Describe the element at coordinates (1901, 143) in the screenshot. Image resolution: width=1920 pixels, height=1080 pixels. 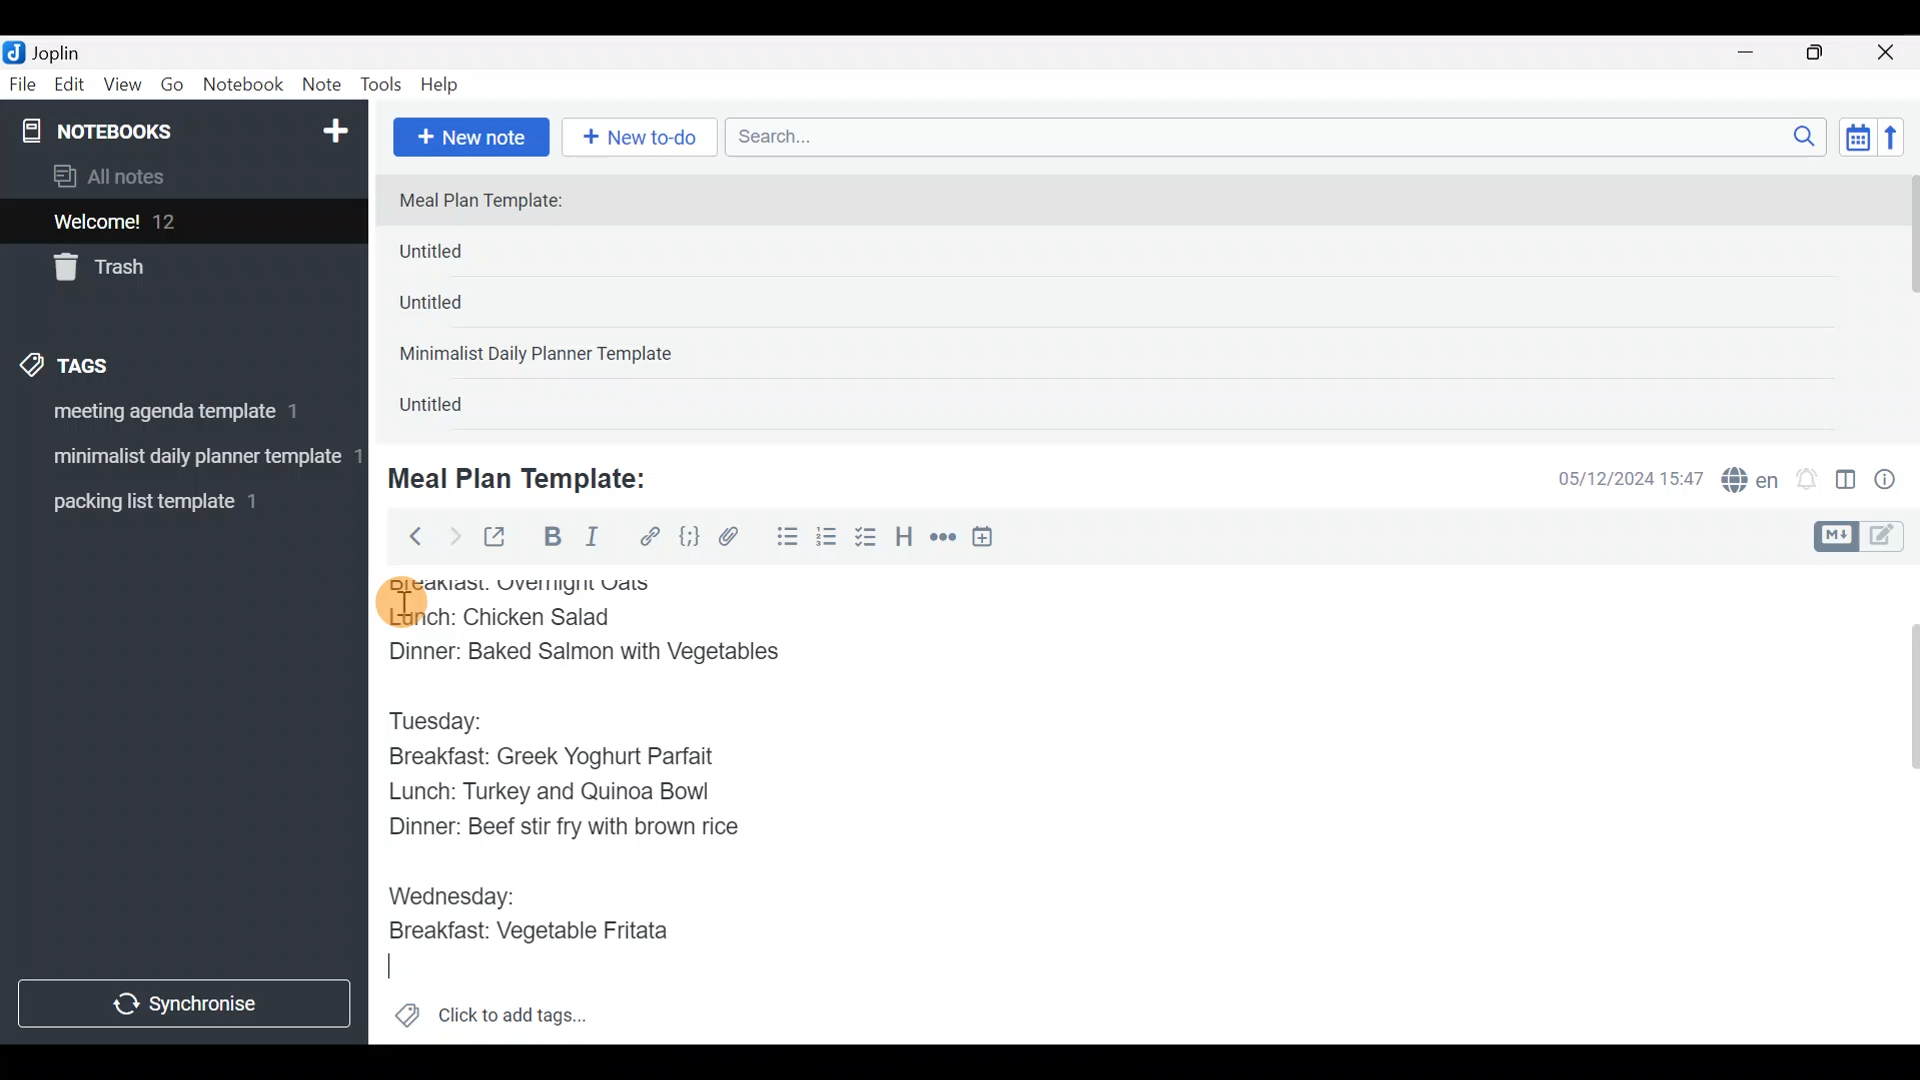
I see `Reverse sort` at that location.